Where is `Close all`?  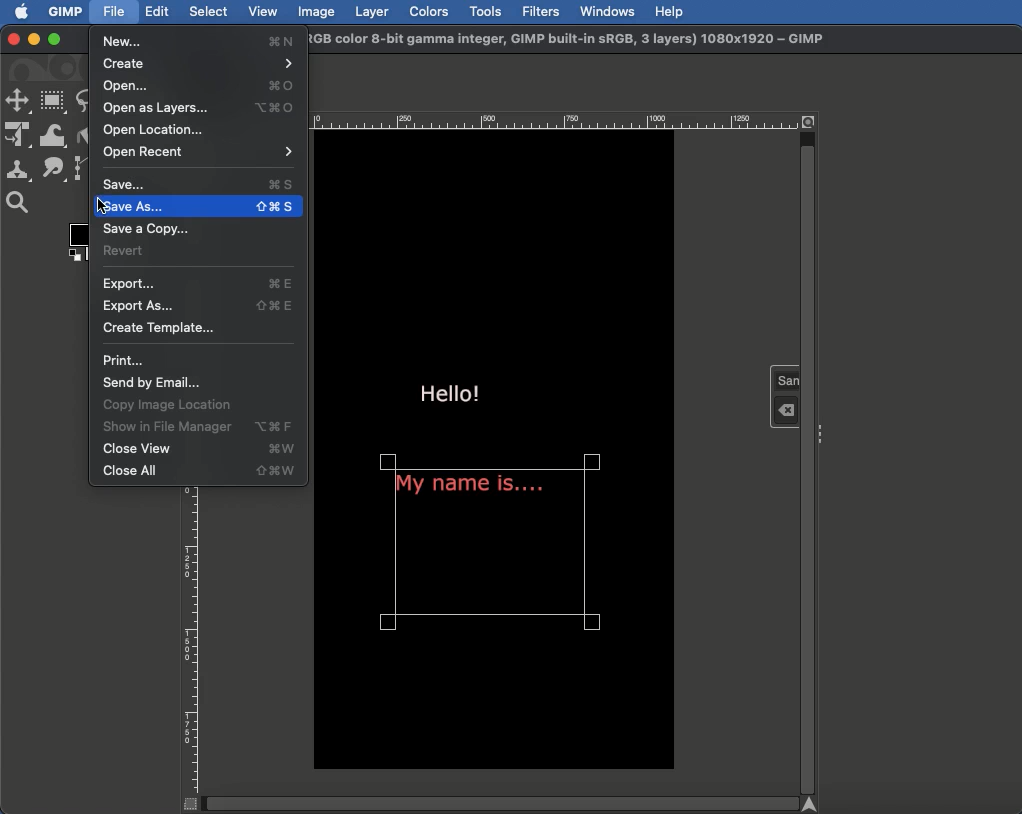 Close all is located at coordinates (199, 472).